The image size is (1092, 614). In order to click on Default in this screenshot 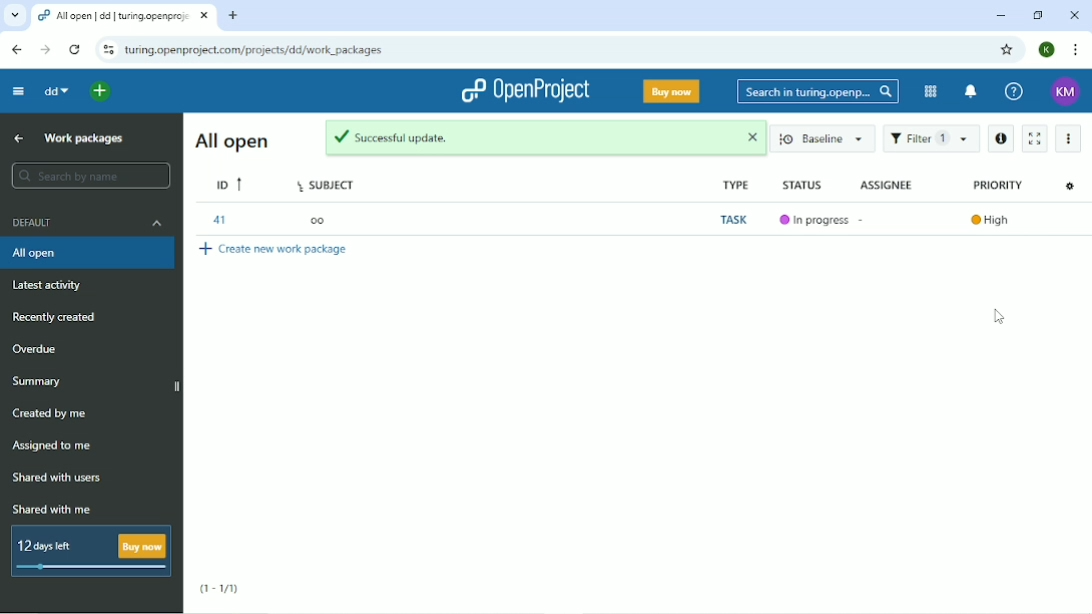, I will do `click(89, 222)`.